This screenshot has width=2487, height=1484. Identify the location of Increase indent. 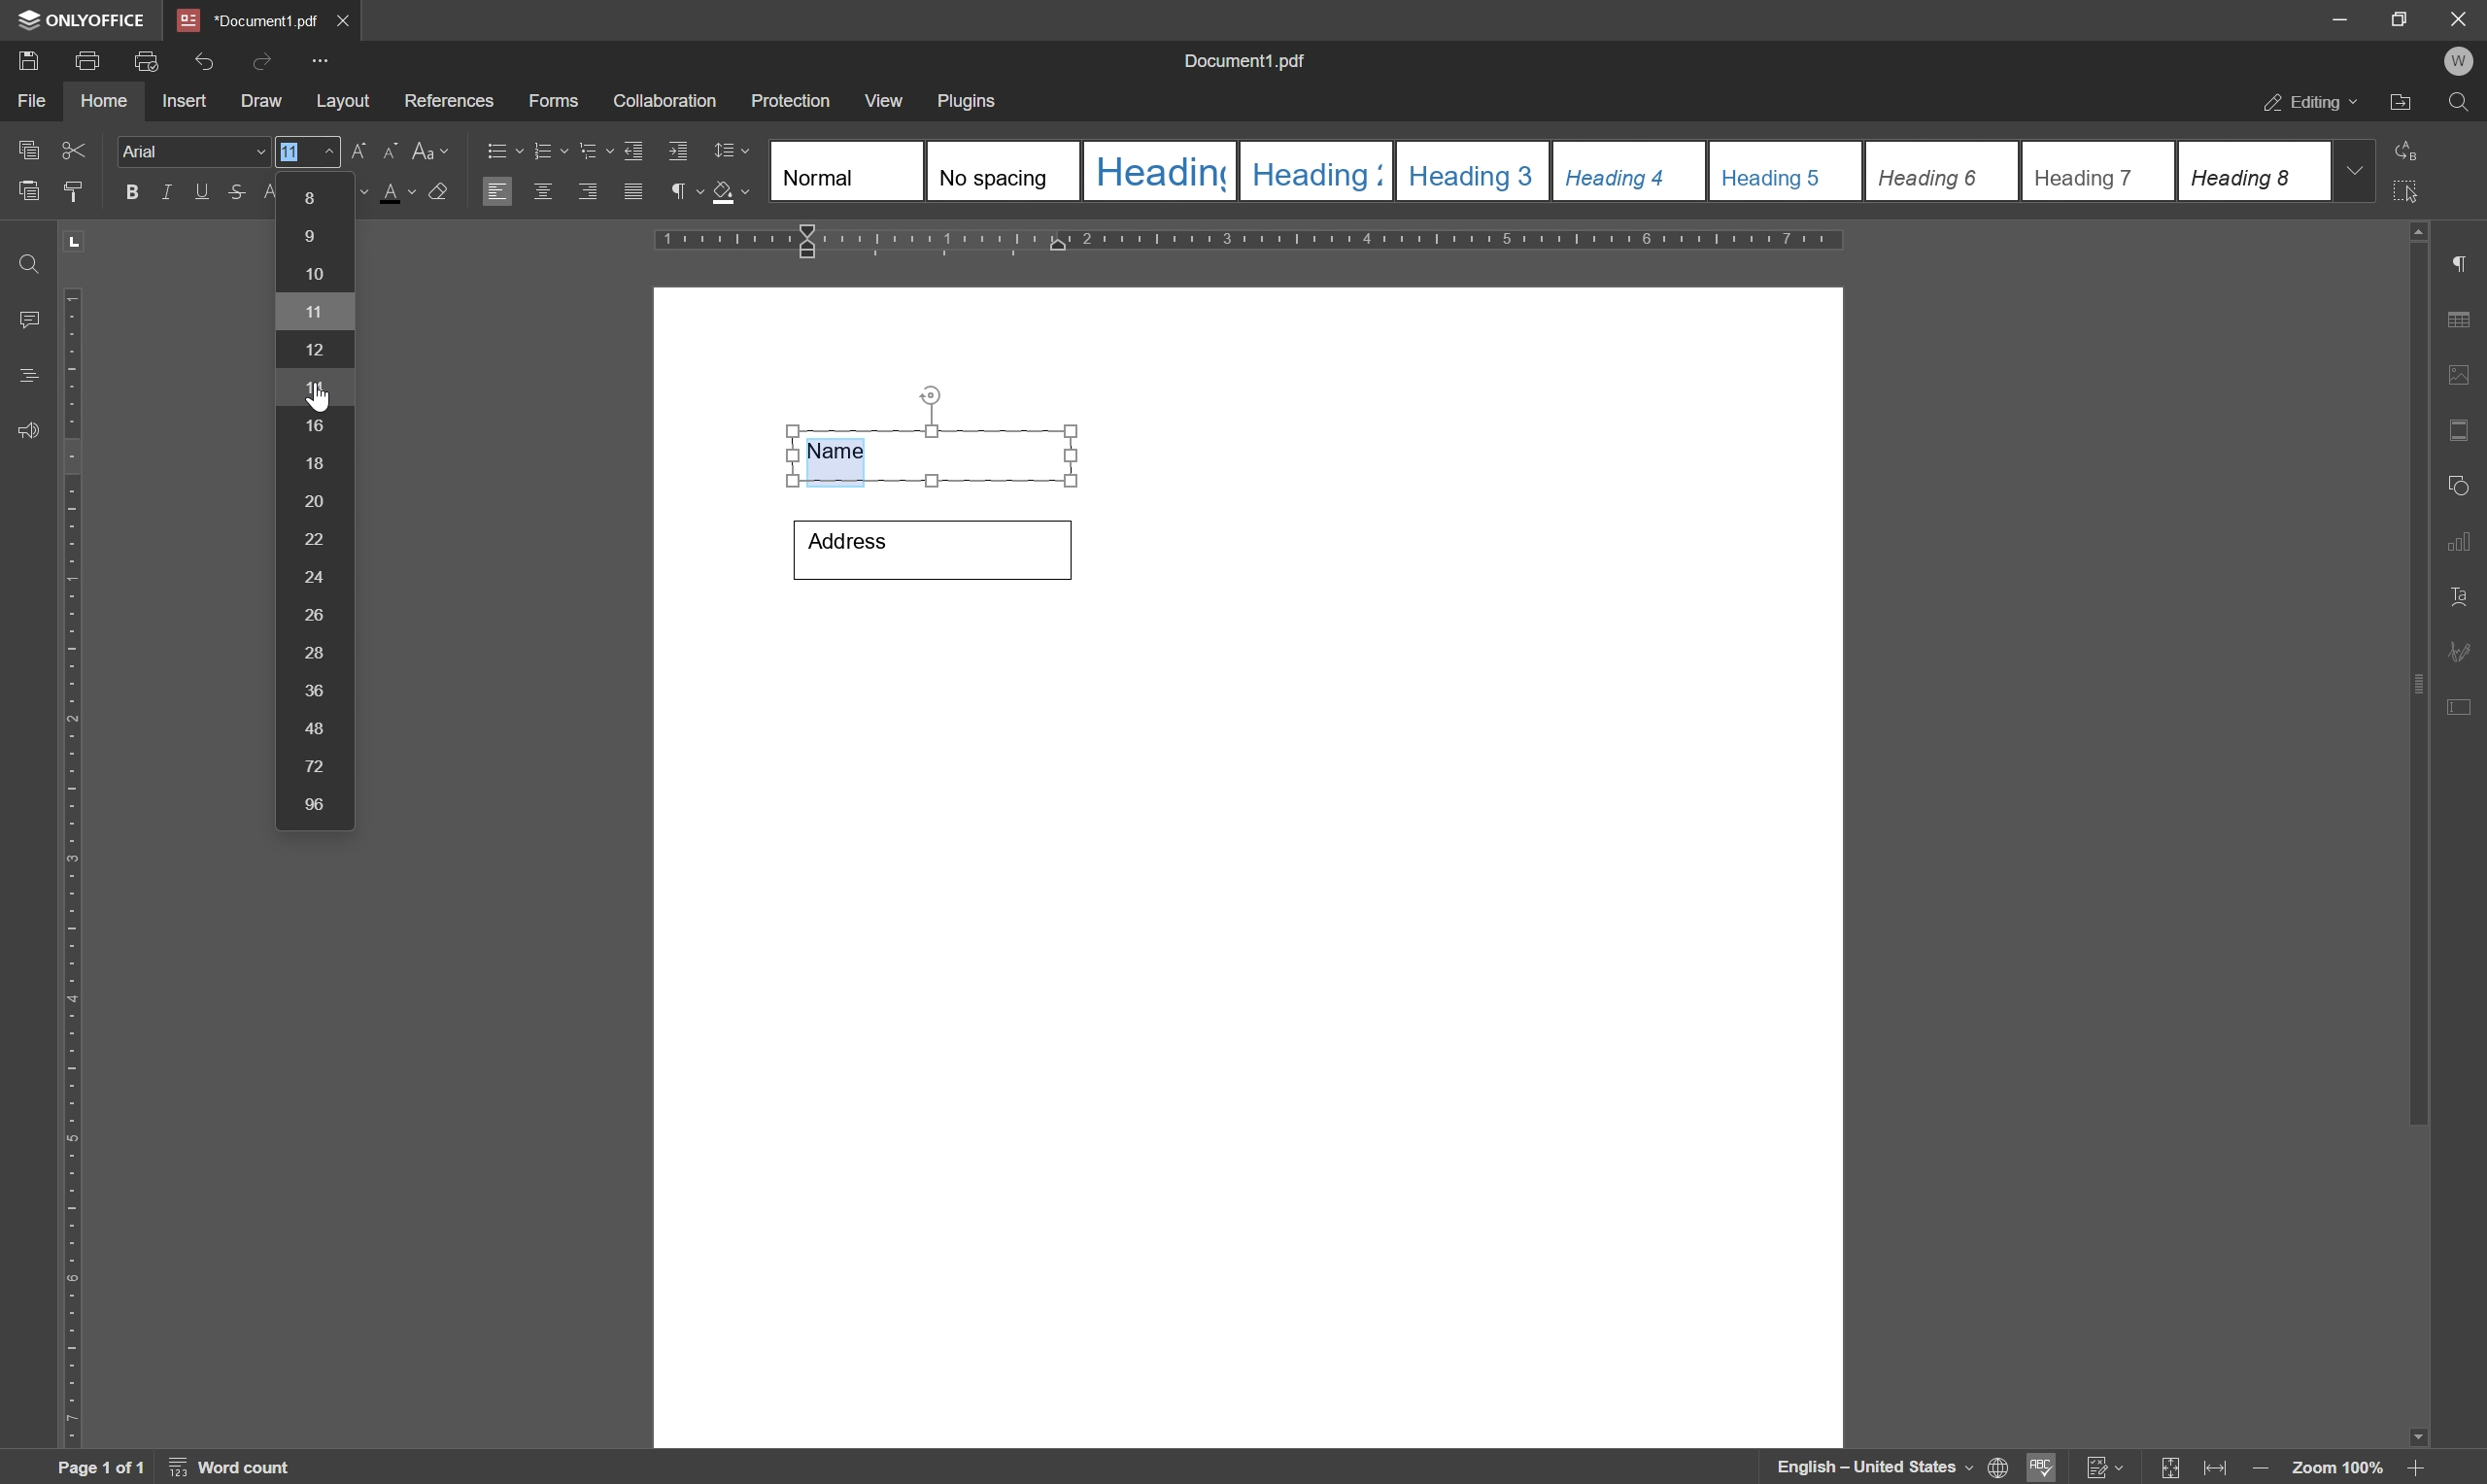
(681, 153).